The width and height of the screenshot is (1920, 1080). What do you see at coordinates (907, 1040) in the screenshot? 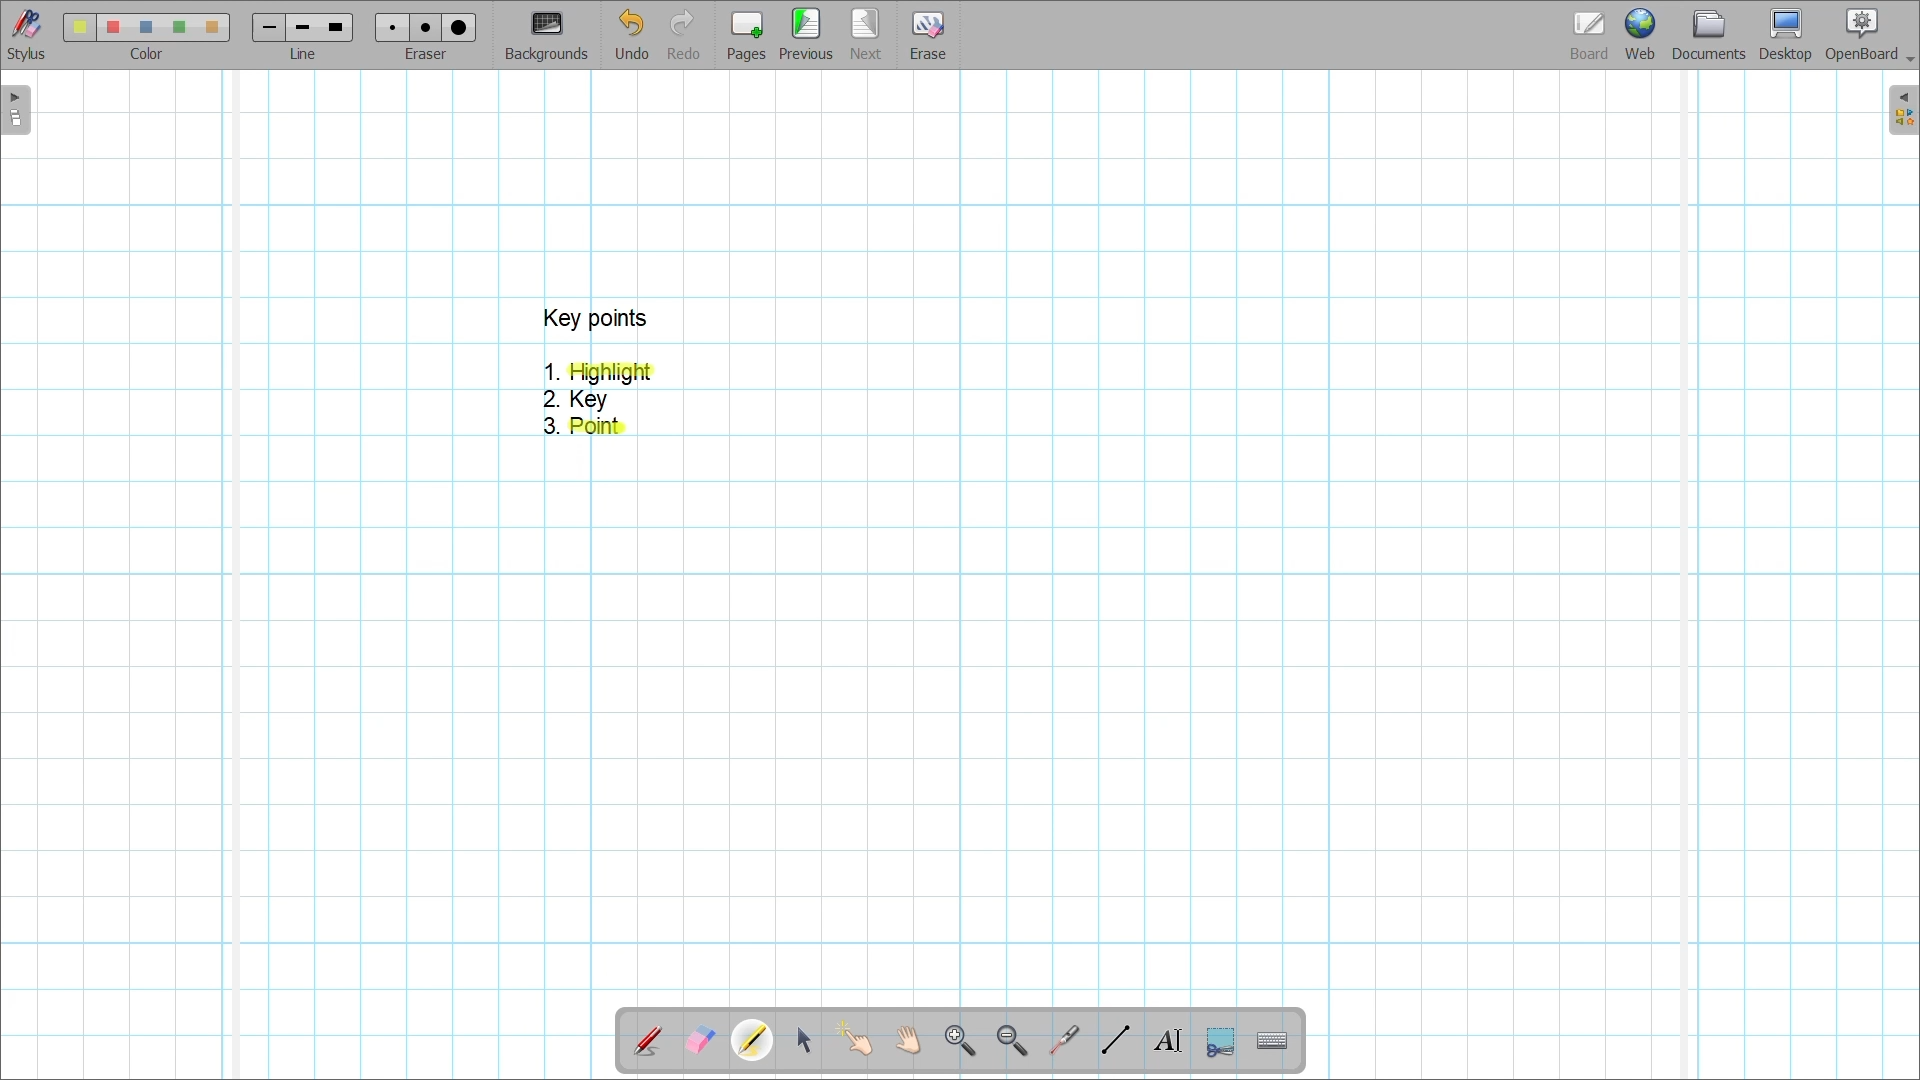
I see `Scroll page` at bounding box center [907, 1040].